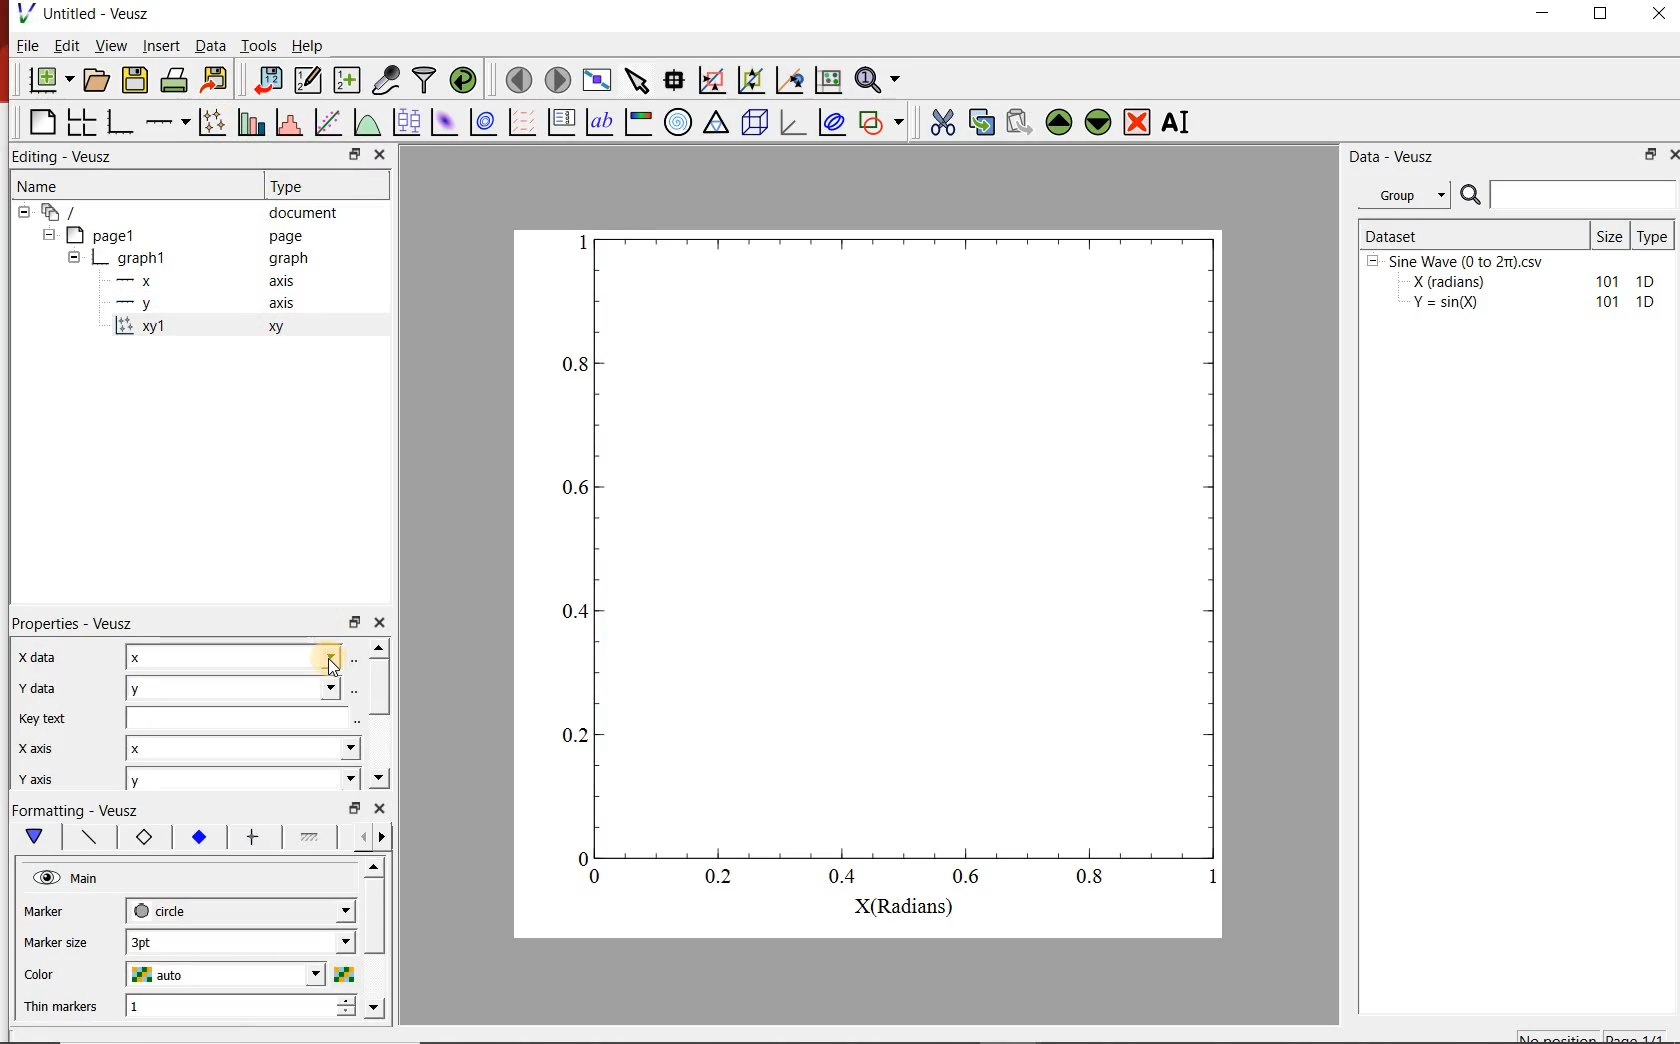 The width and height of the screenshot is (1680, 1044). What do you see at coordinates (1018, 122) in the screenshot?
I see `paste` at bounding box center [1018, 122].